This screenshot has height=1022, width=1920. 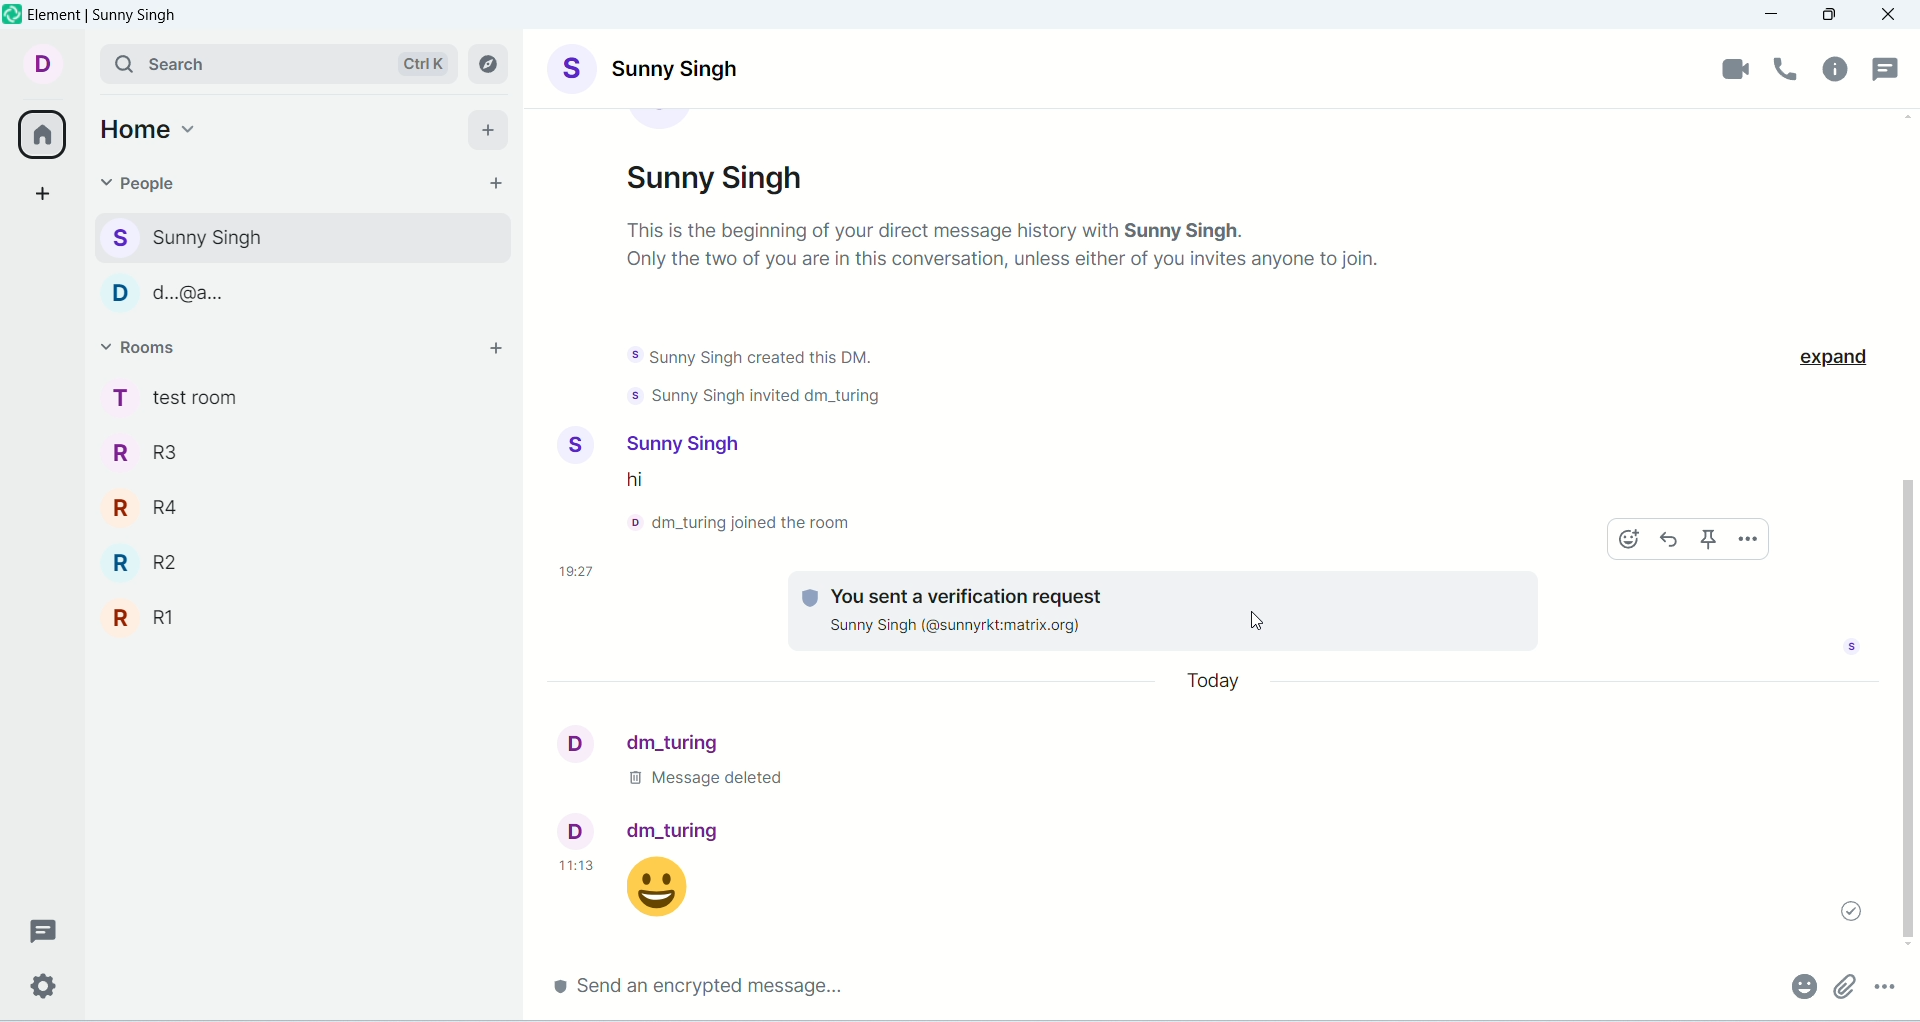 I want to click on close, so click(x=1891, y=15).